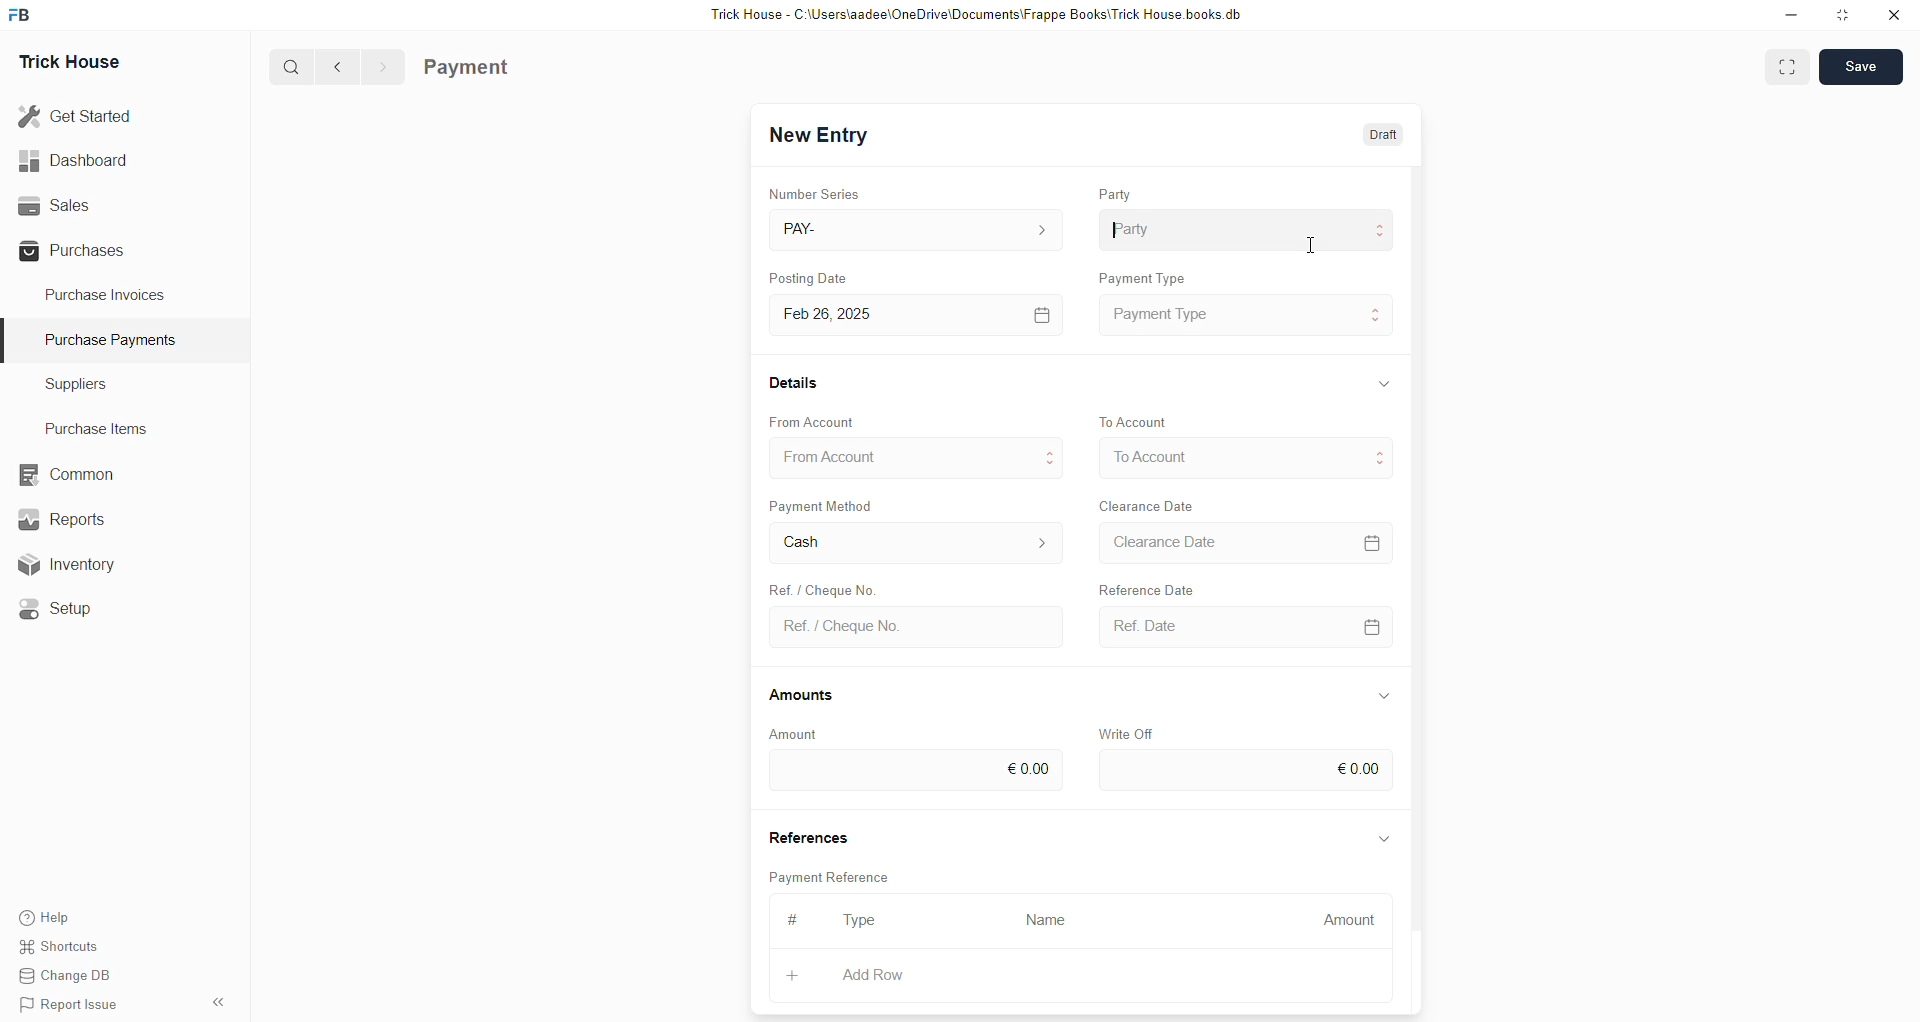 This screenshot has width=1920, height=1022. I want to click on €0.00, so click(914, 772).